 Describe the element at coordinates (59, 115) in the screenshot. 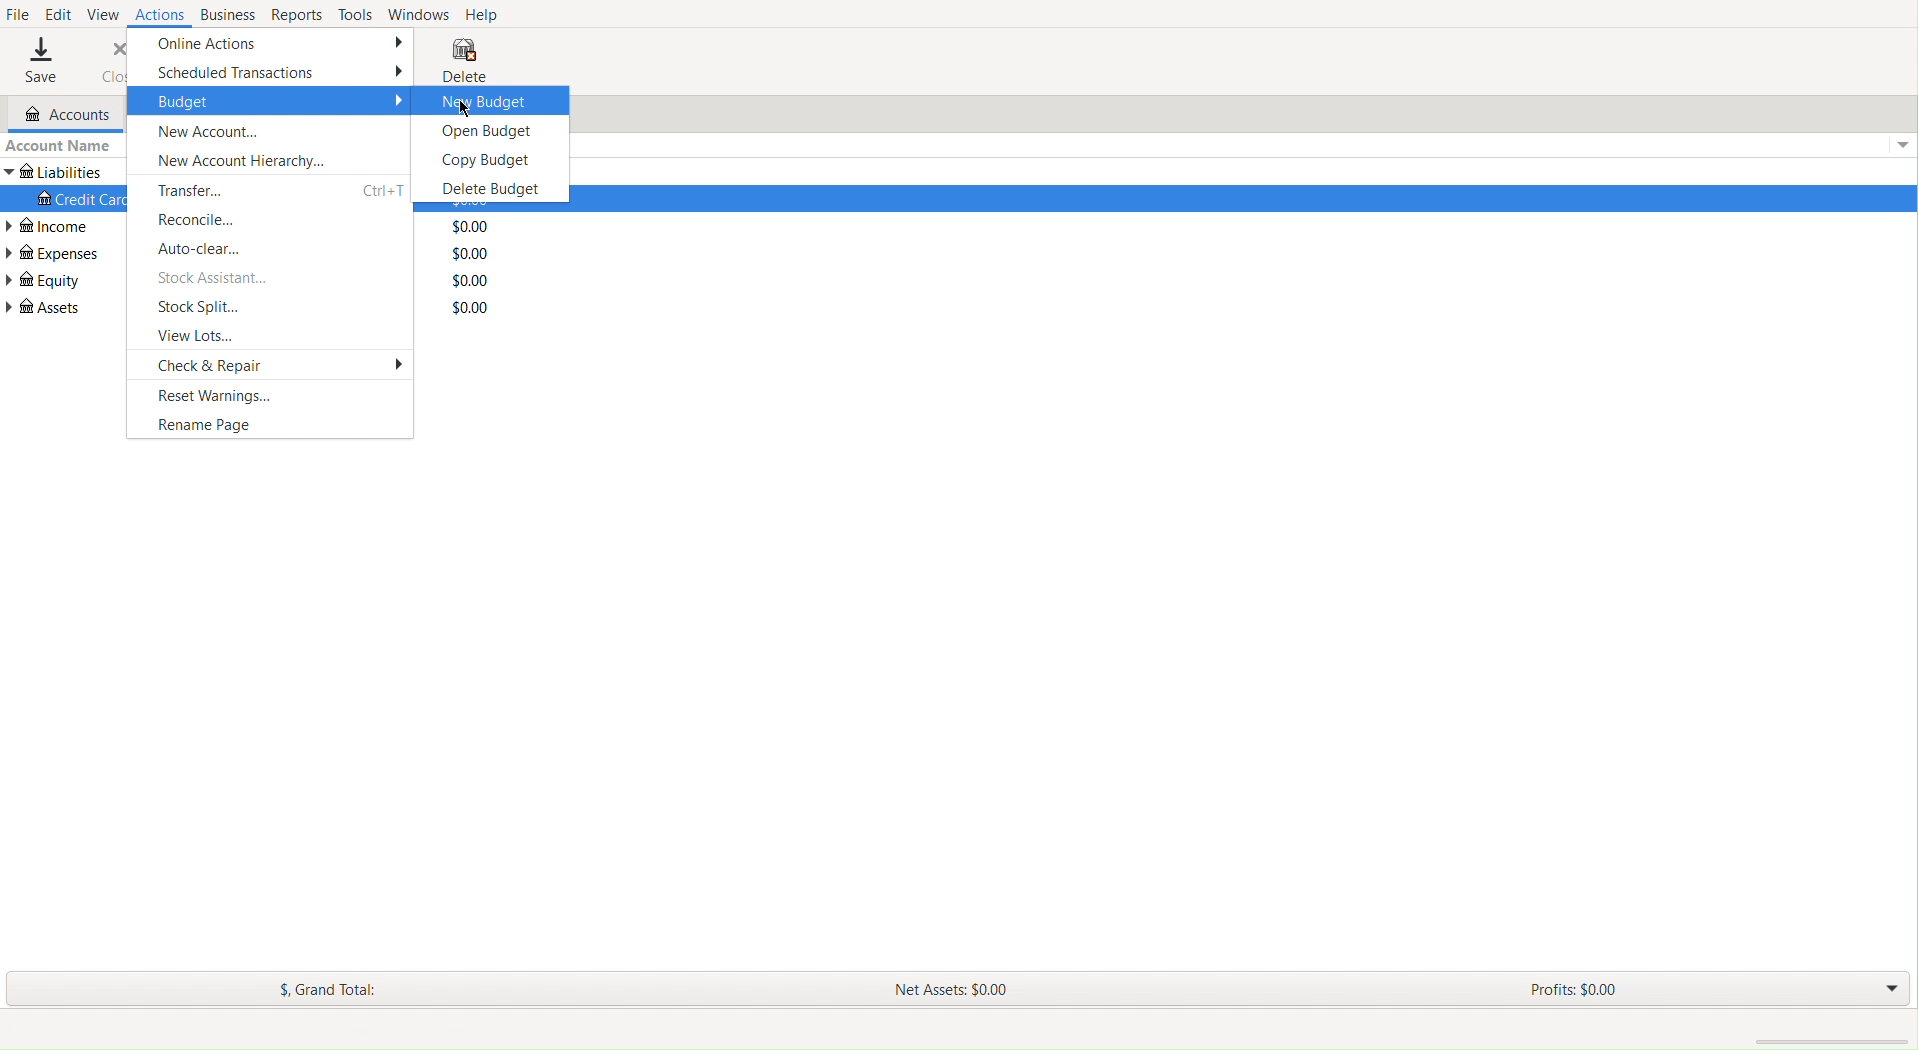

I see `Accounts` at that location.